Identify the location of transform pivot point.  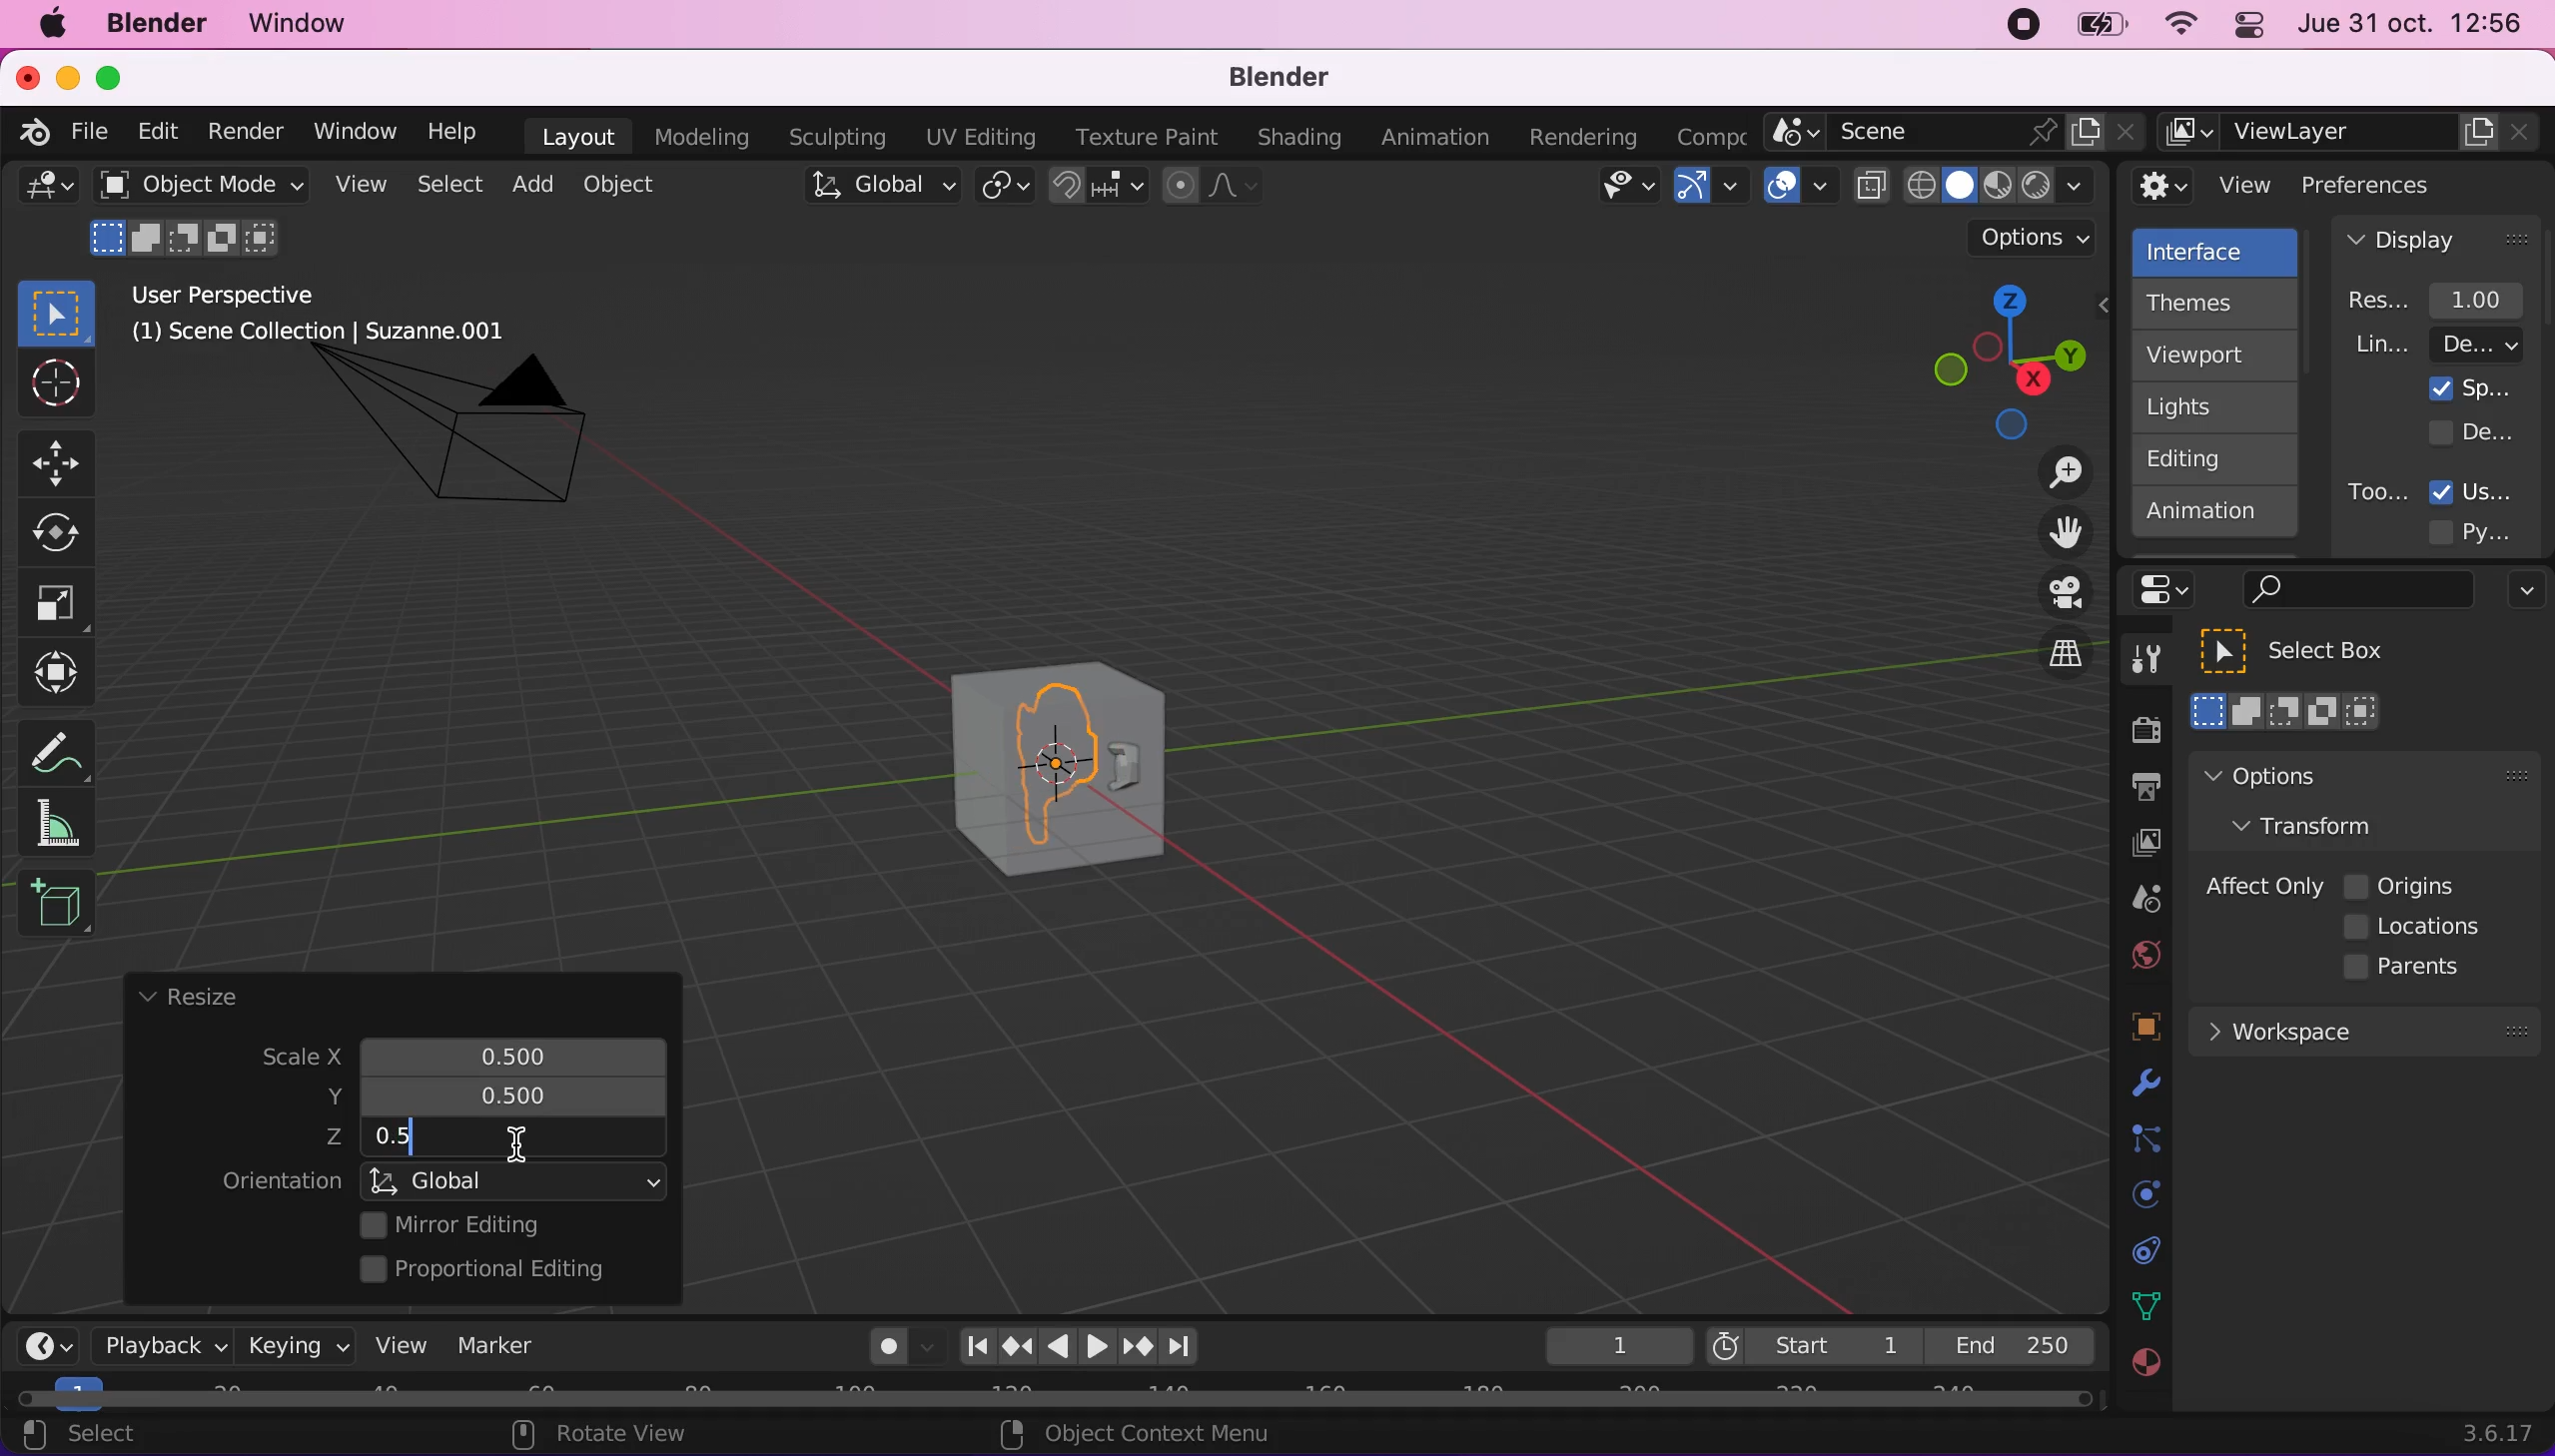
(1008, 188).